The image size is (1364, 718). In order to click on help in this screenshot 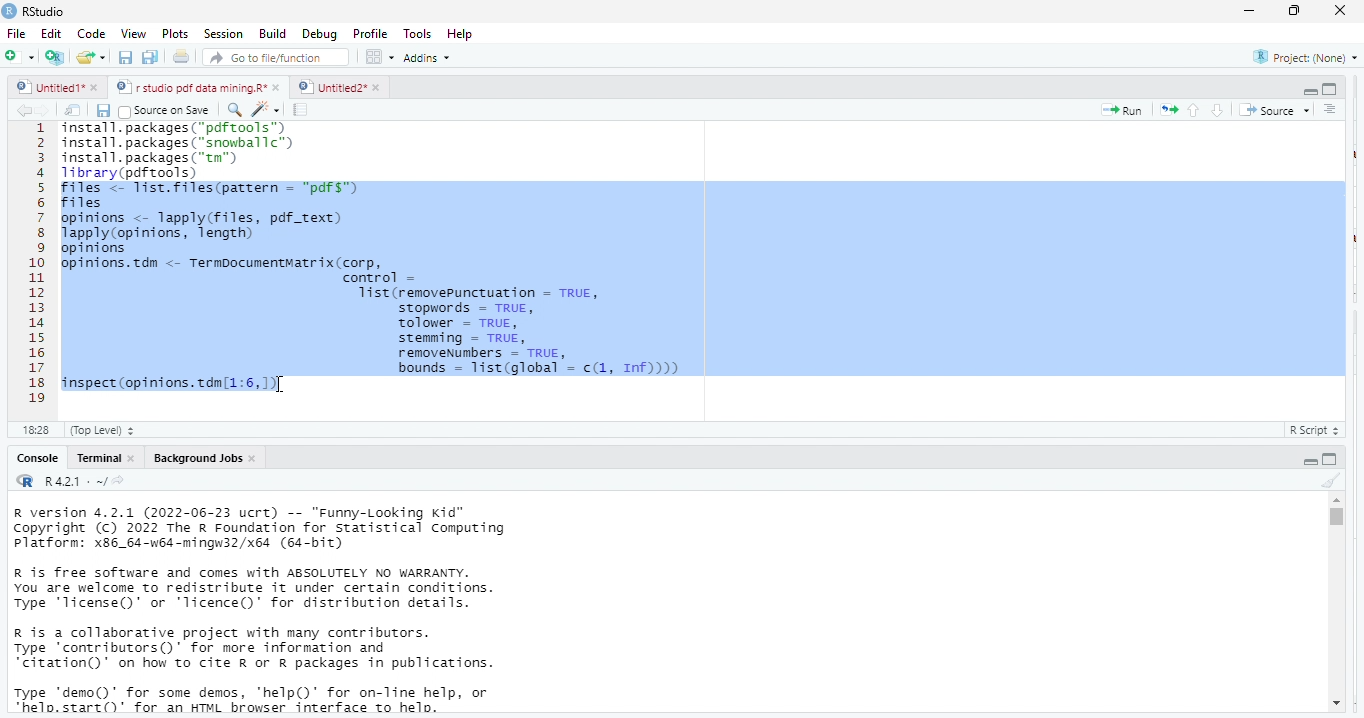, I will do `click(467, 33)`.